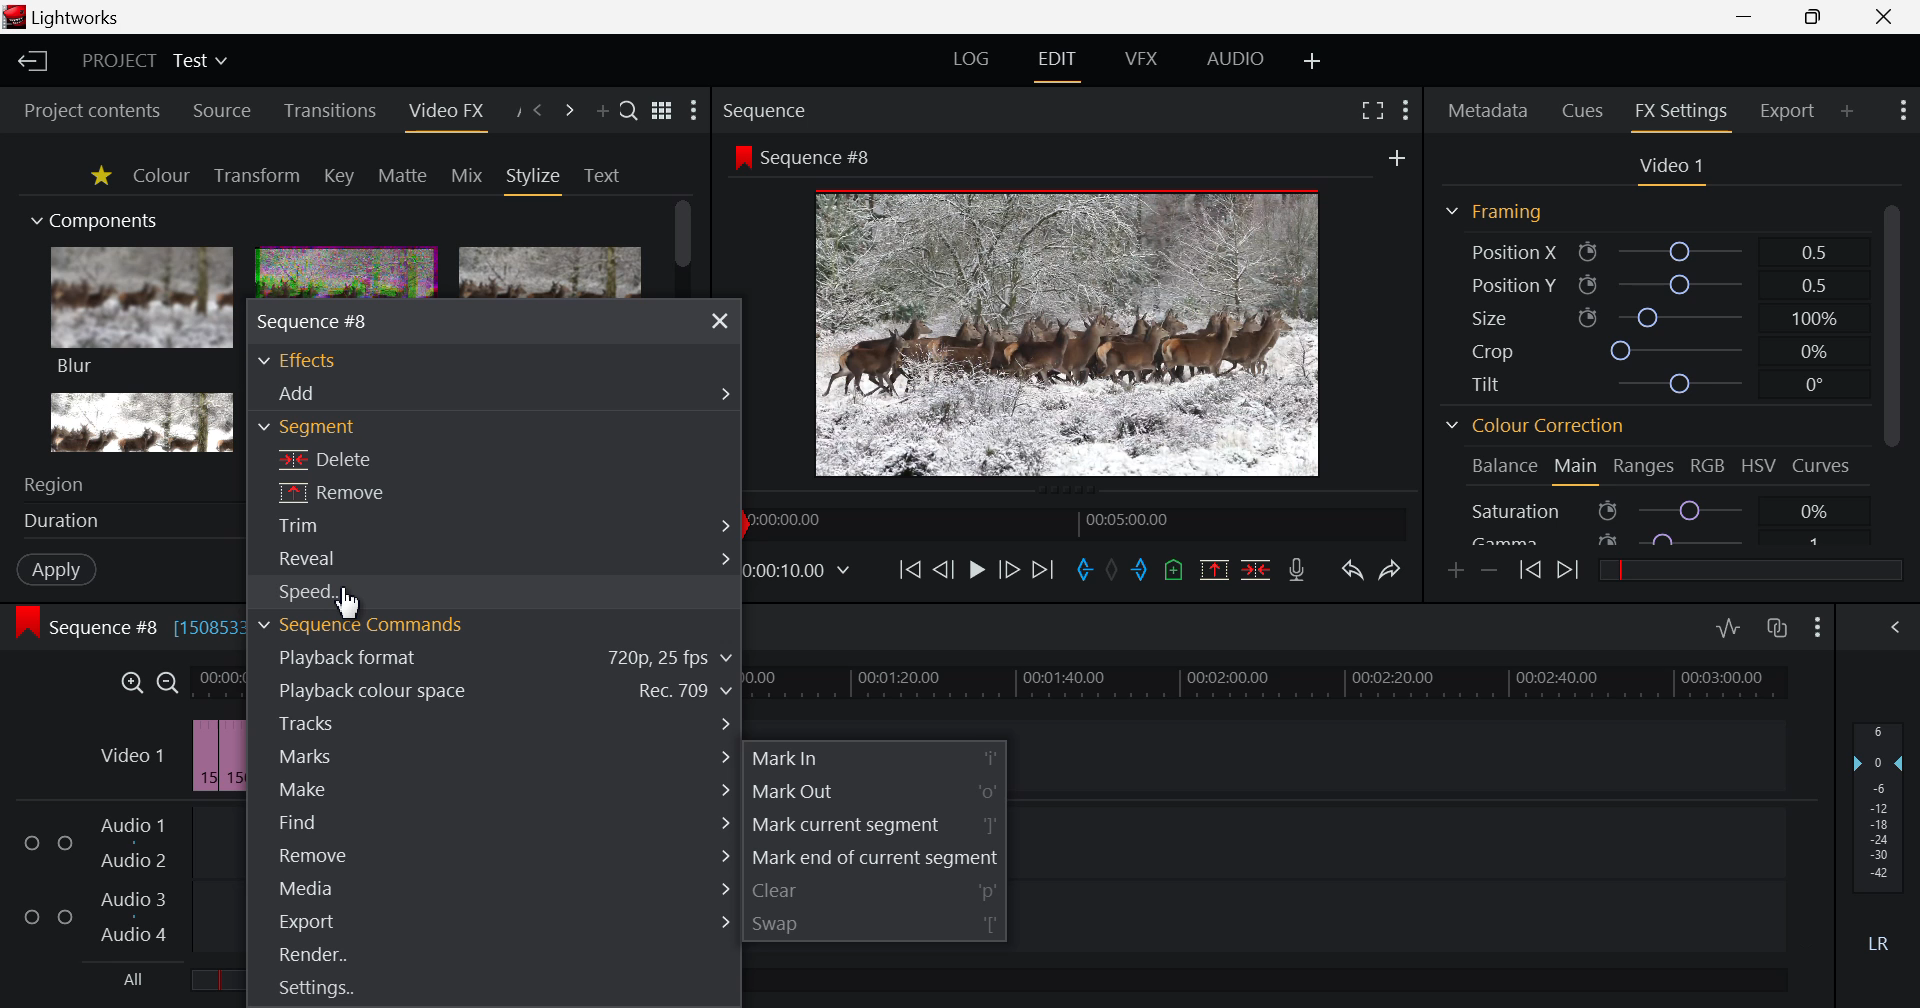 The image size is (1920, 1008). I want to click on Export, so click(496, 921).